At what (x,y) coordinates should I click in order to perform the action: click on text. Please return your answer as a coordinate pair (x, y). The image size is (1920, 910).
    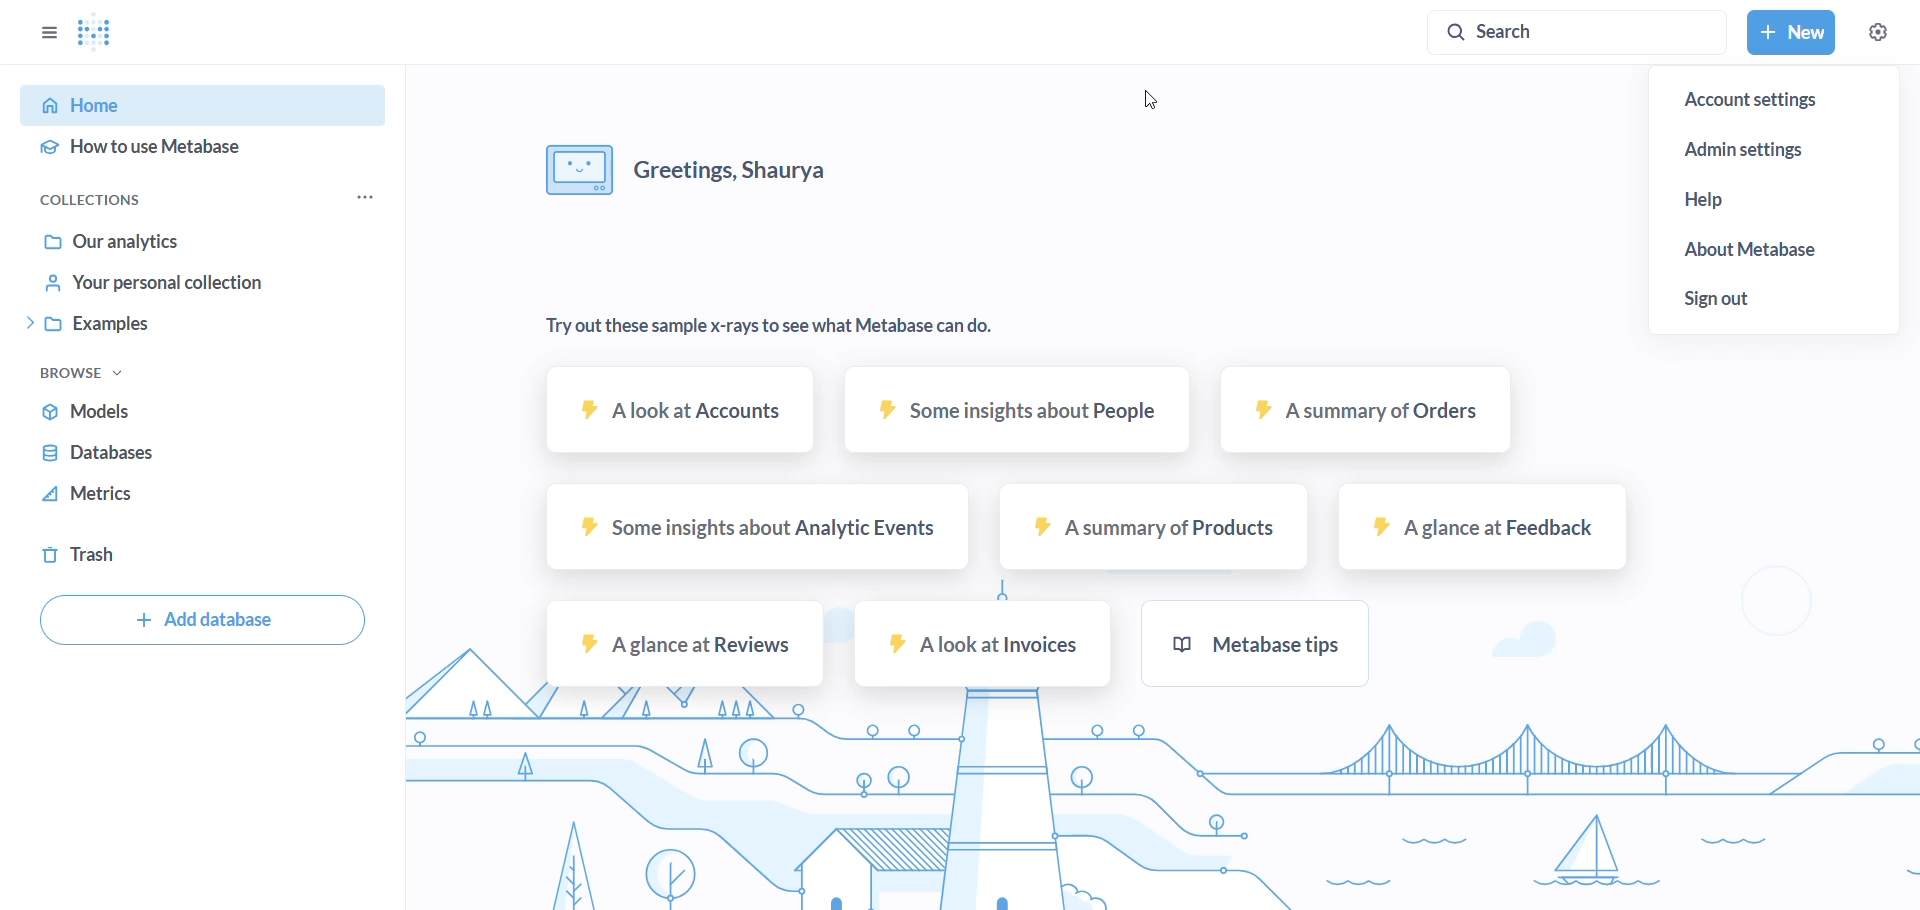
    Looking at the image, I should click on (759, 330).